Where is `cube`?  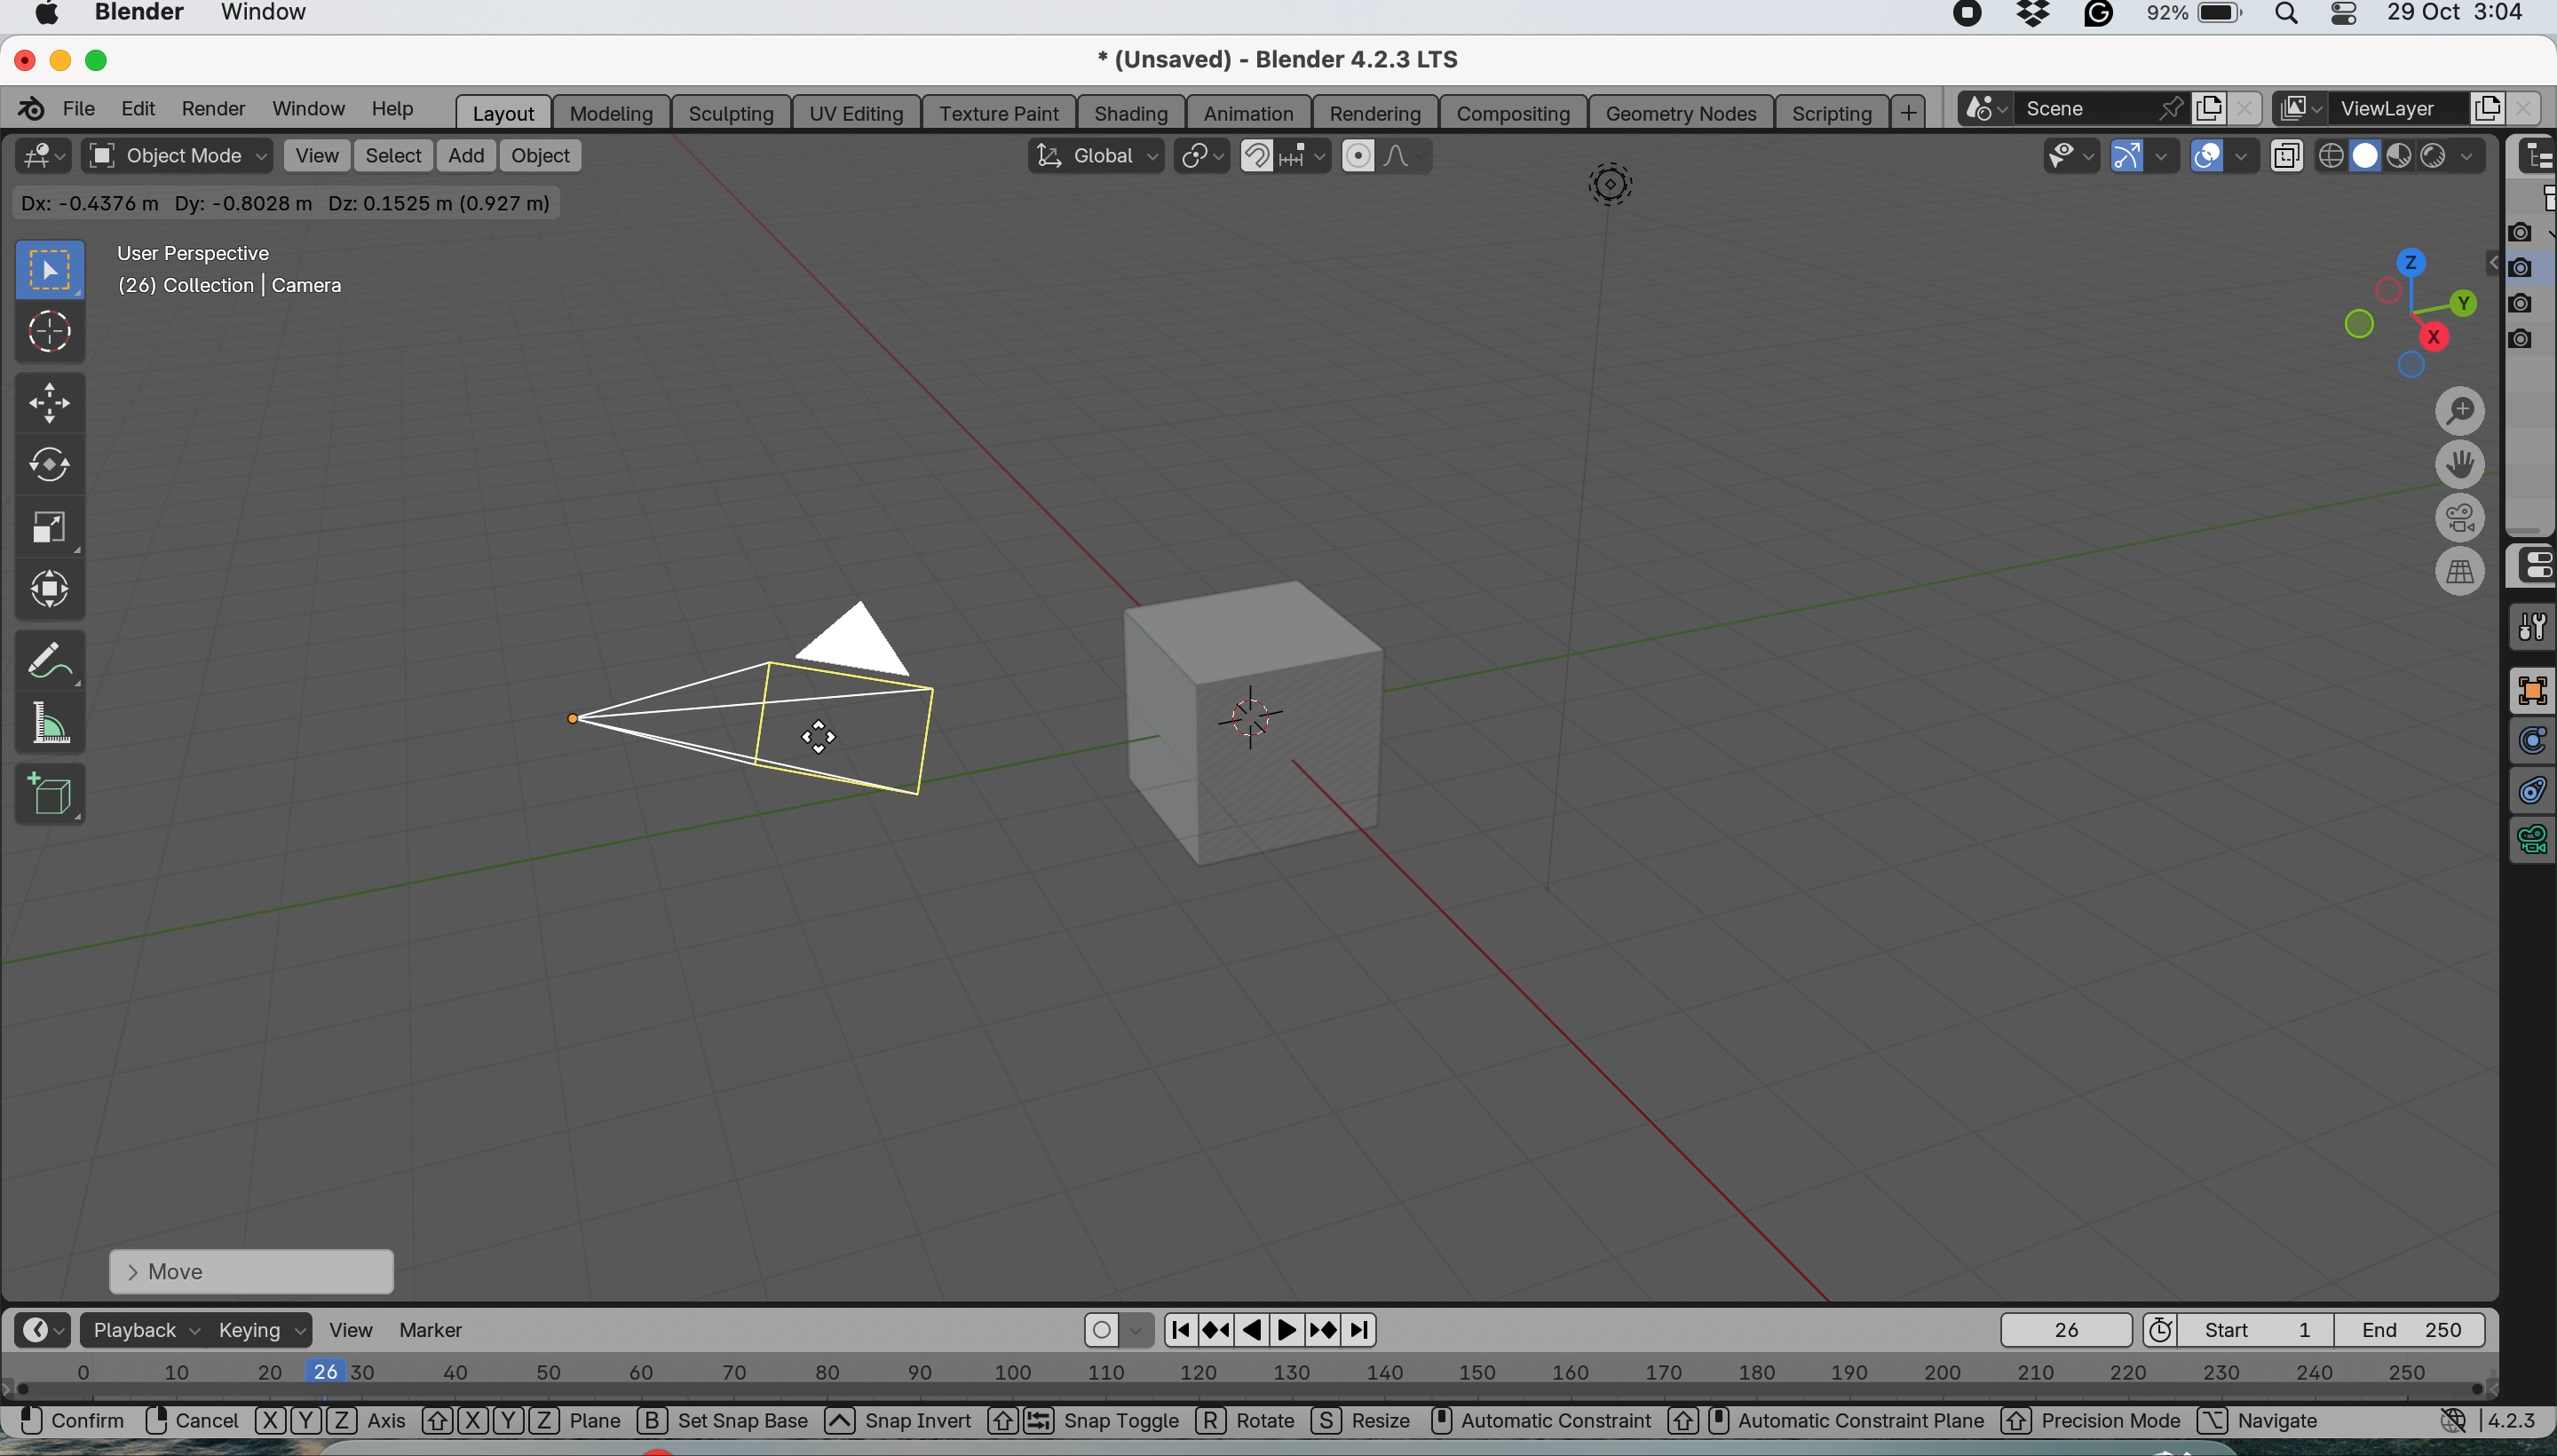 cube is located at coordinates (1275, 718).